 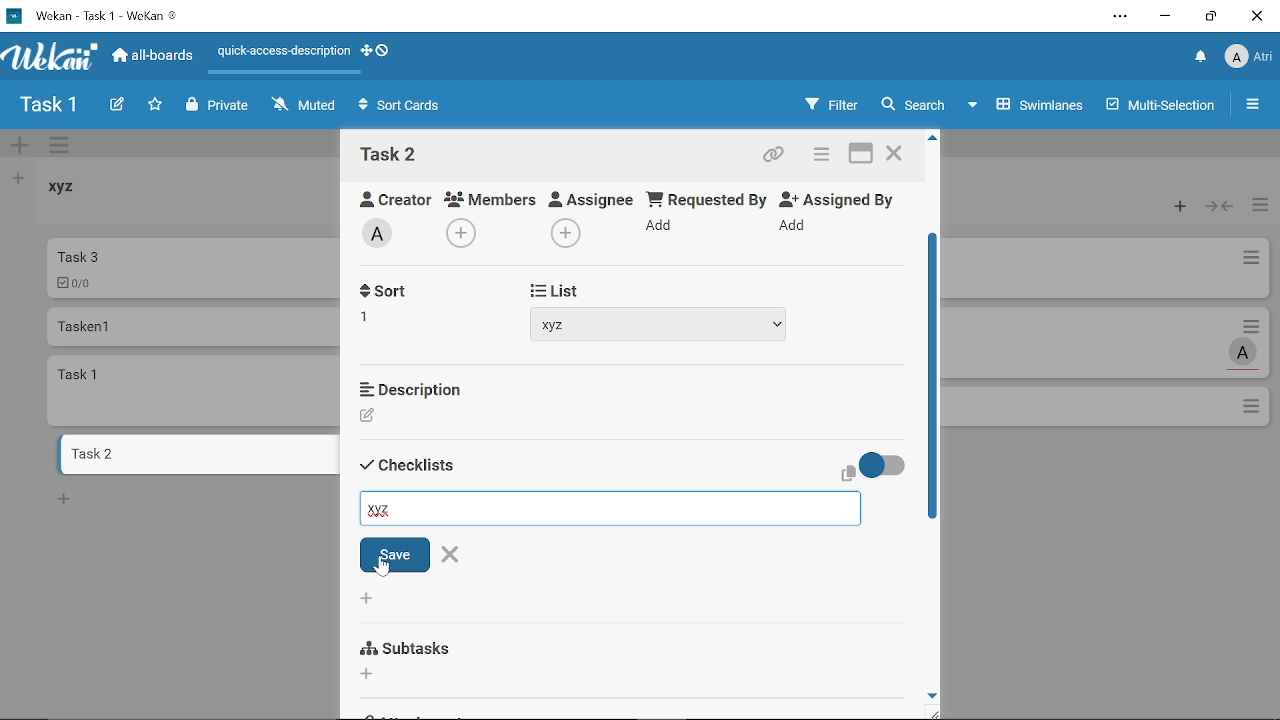 What do you see at coordinates (896, 156) in the screenshot?
I see `Close card` at bounding box center [896, 156].